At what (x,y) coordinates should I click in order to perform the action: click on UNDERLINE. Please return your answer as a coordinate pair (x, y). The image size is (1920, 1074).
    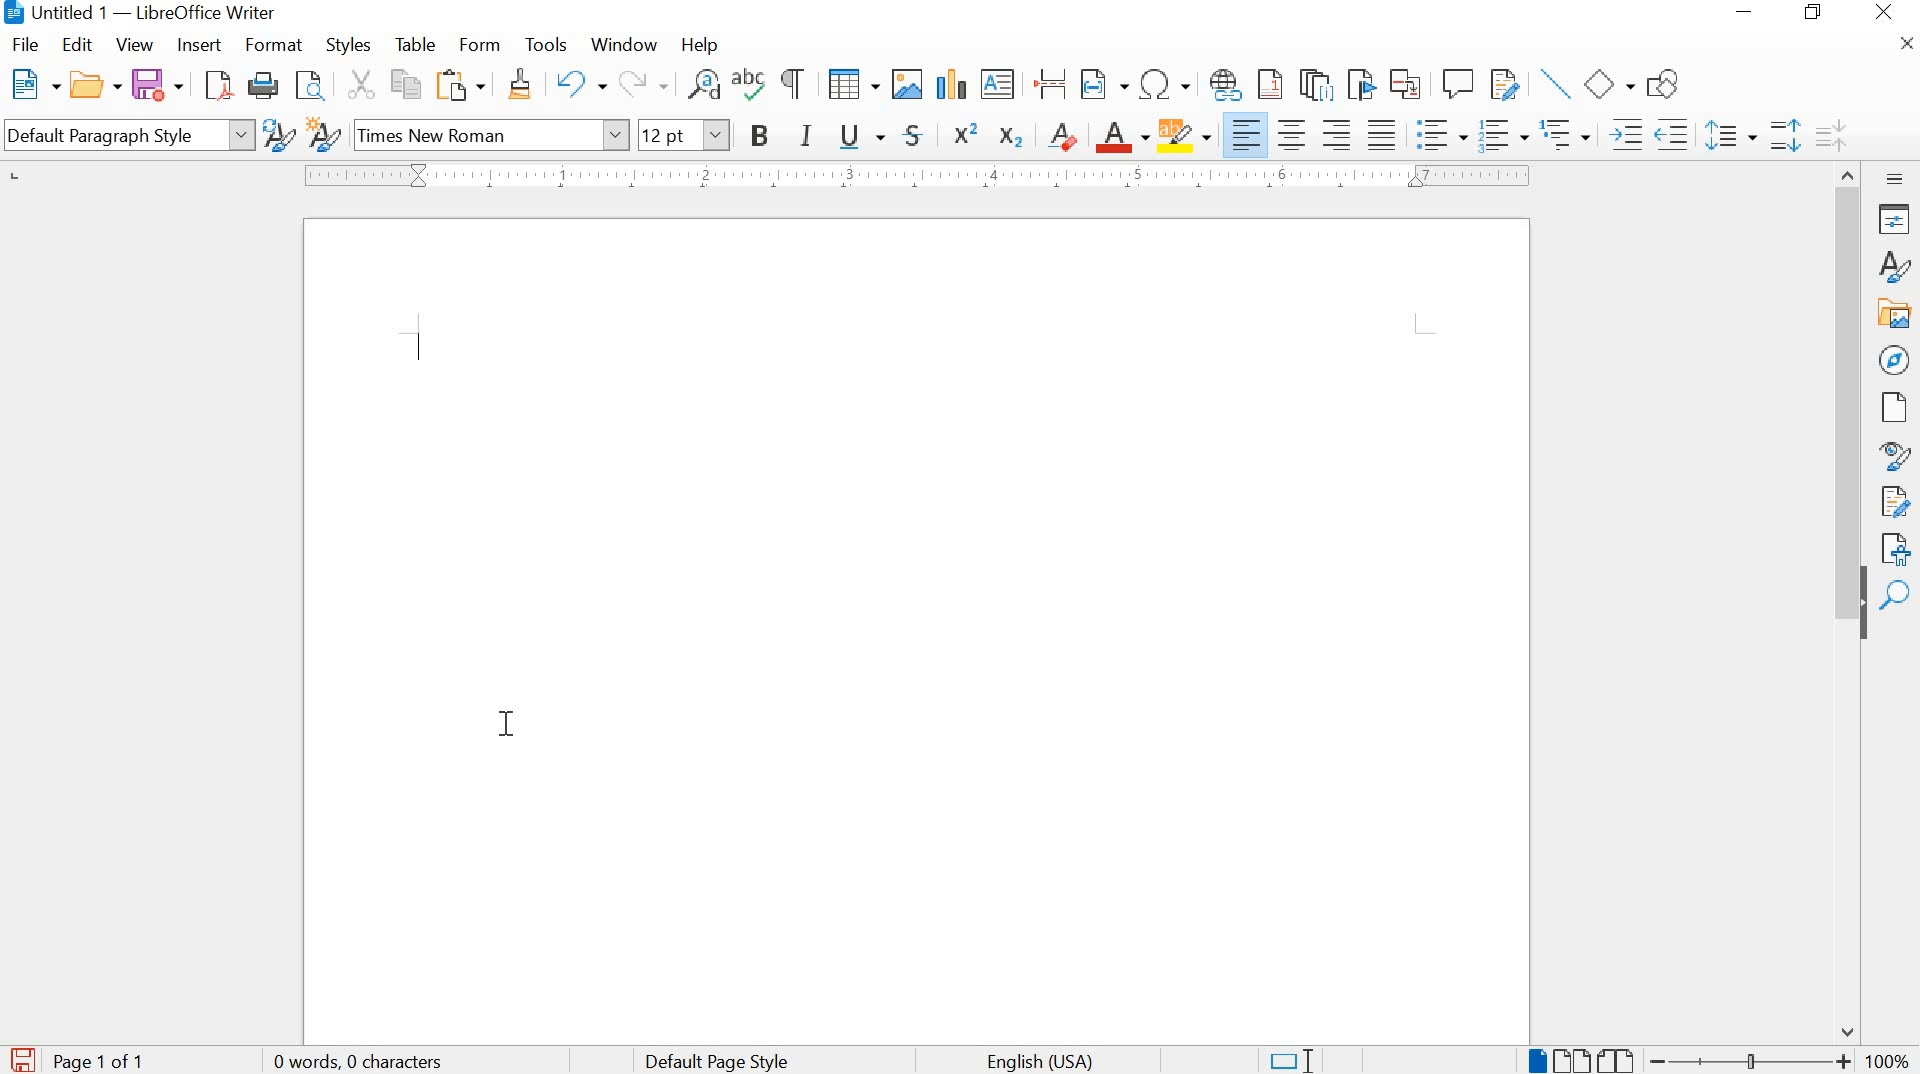
    Looking at the image, I should click on (862, 137).